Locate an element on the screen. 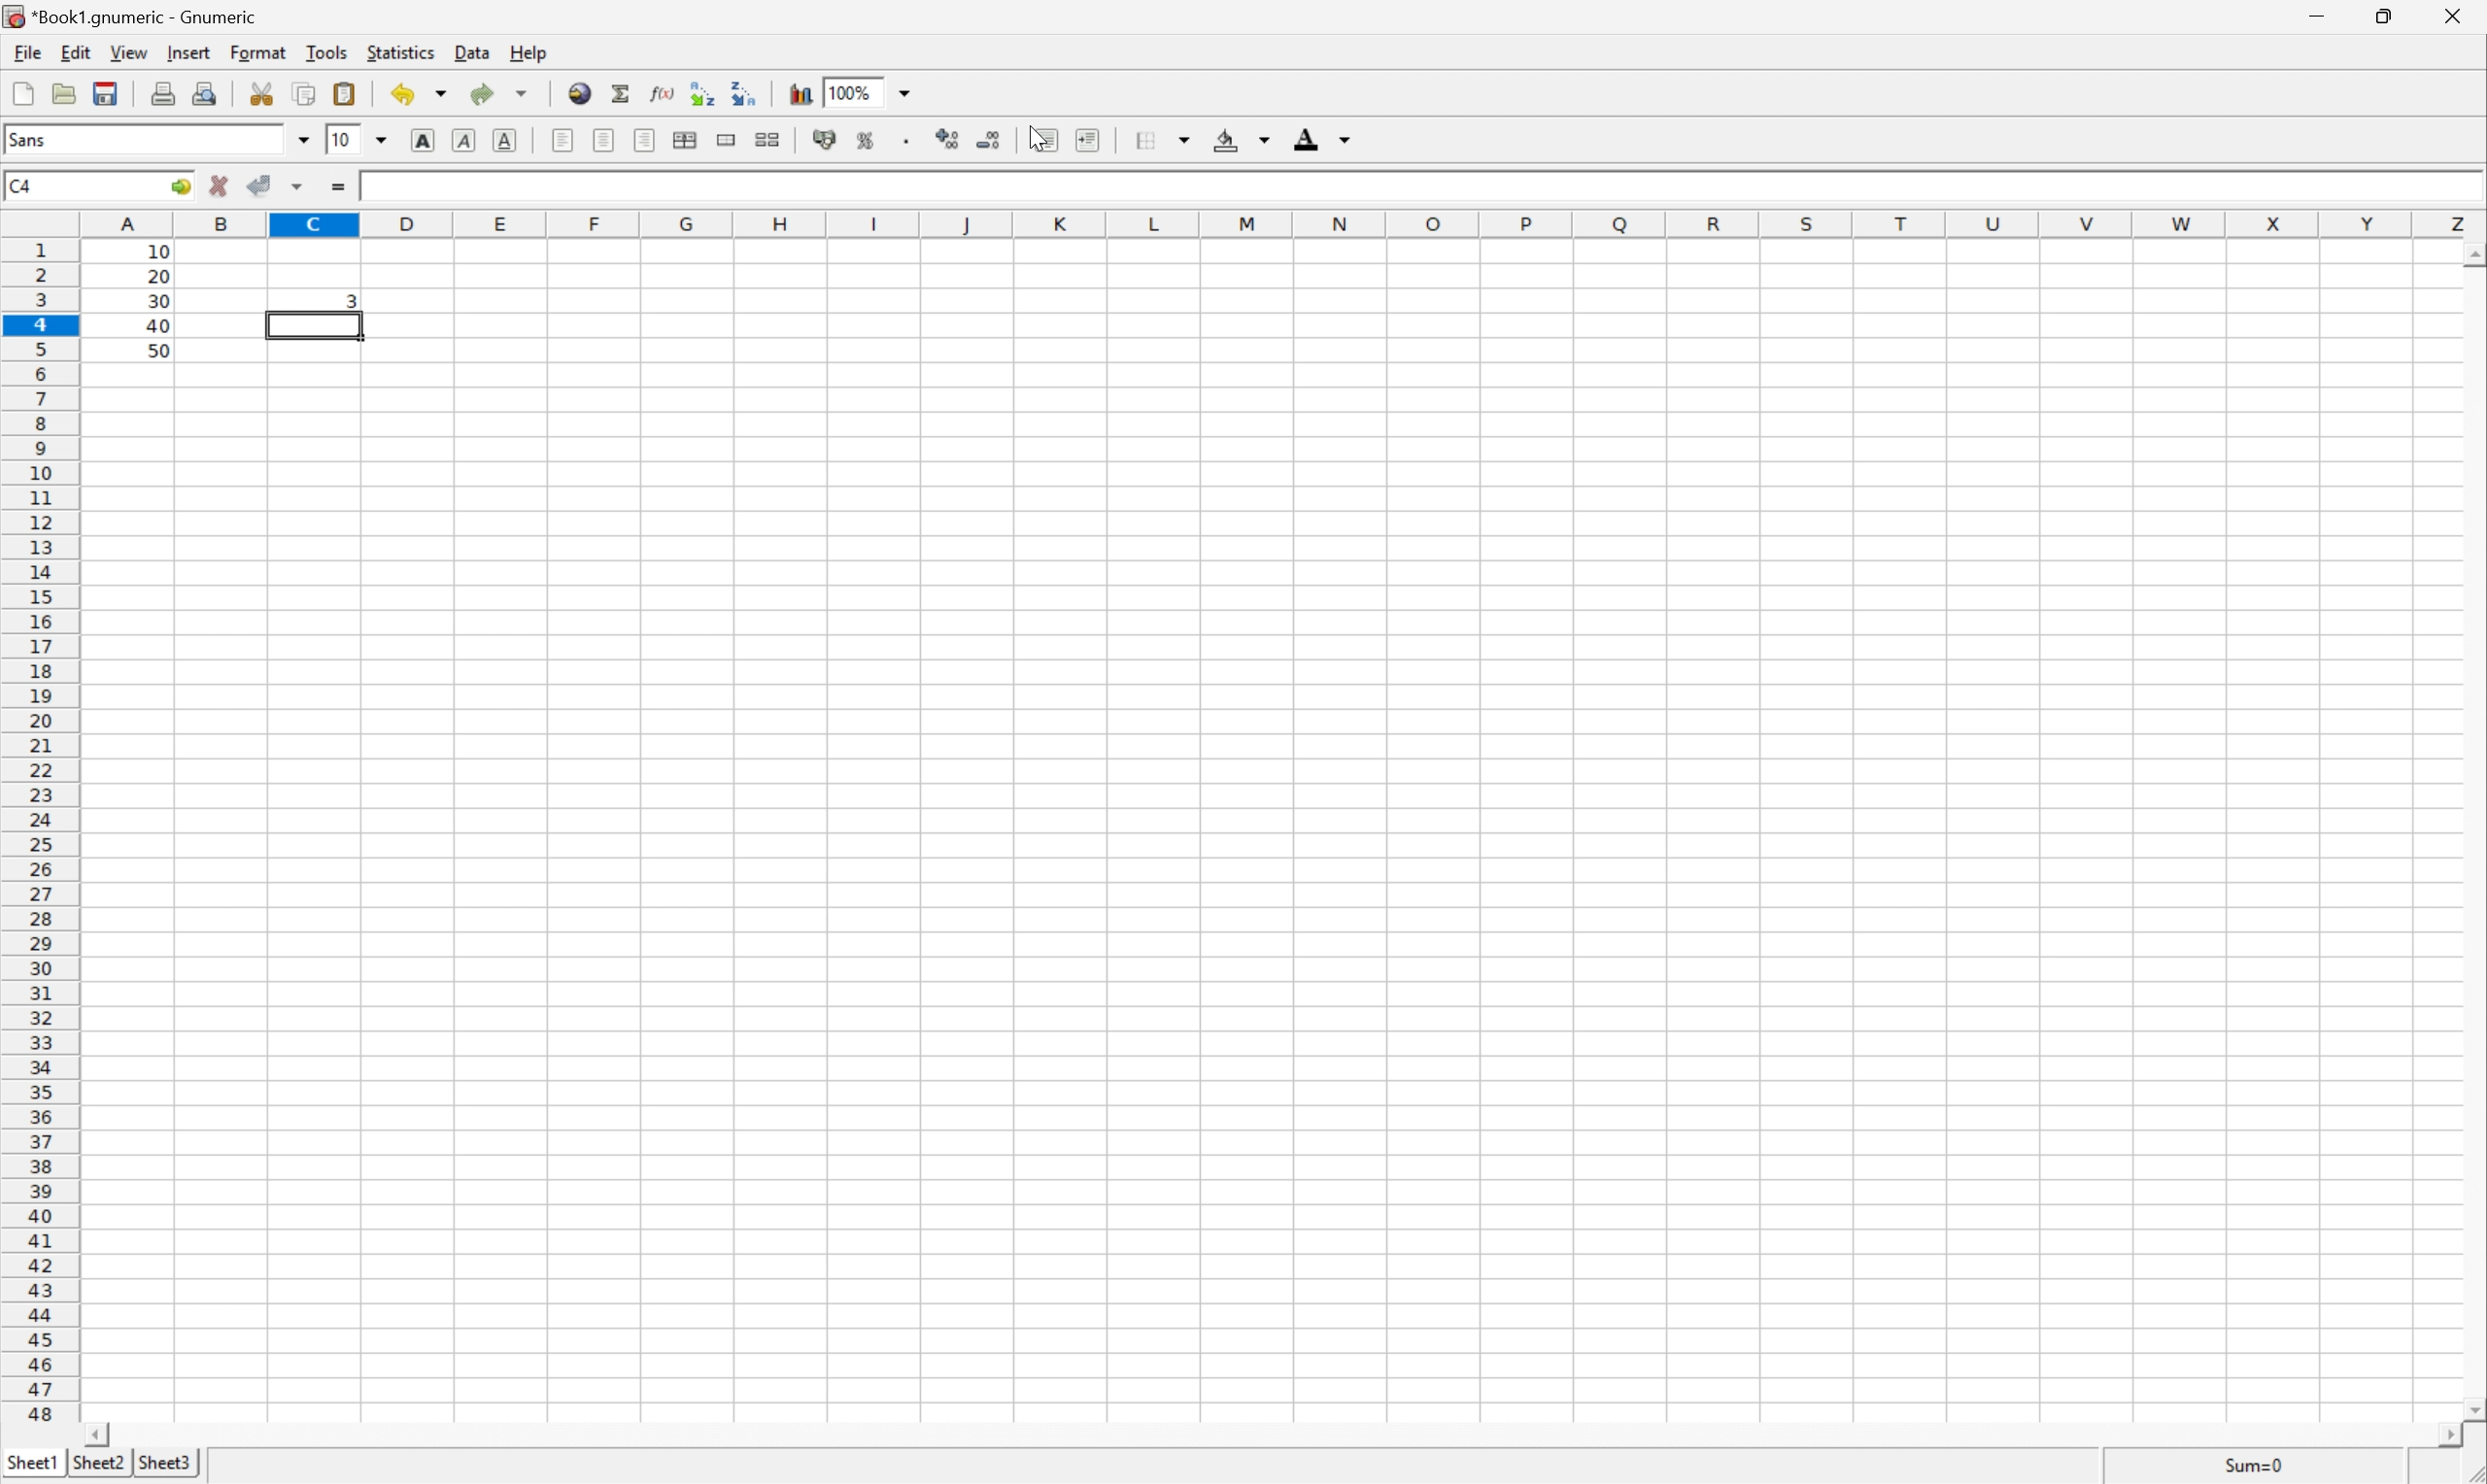  Underline text is located at coordinates (505, 143).